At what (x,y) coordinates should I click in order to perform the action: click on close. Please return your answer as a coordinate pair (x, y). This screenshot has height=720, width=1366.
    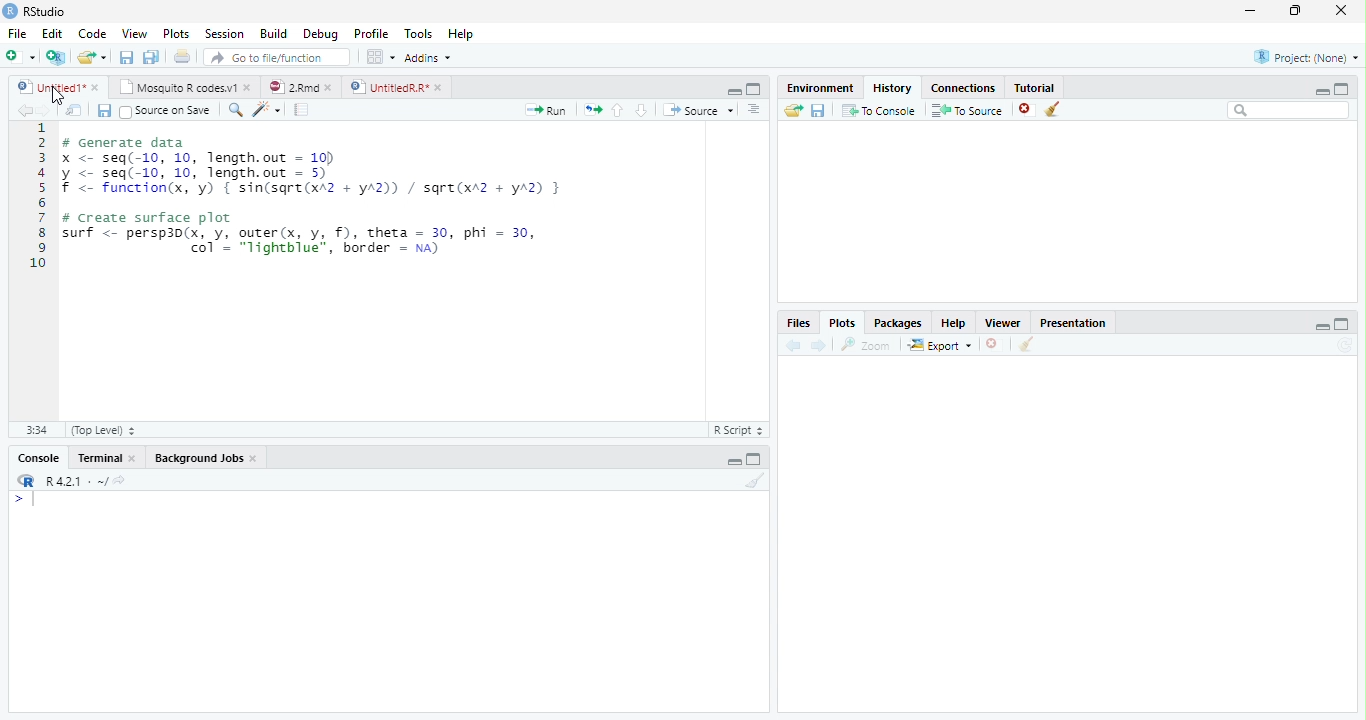
    Looking at the image, I should click on (96, 87).